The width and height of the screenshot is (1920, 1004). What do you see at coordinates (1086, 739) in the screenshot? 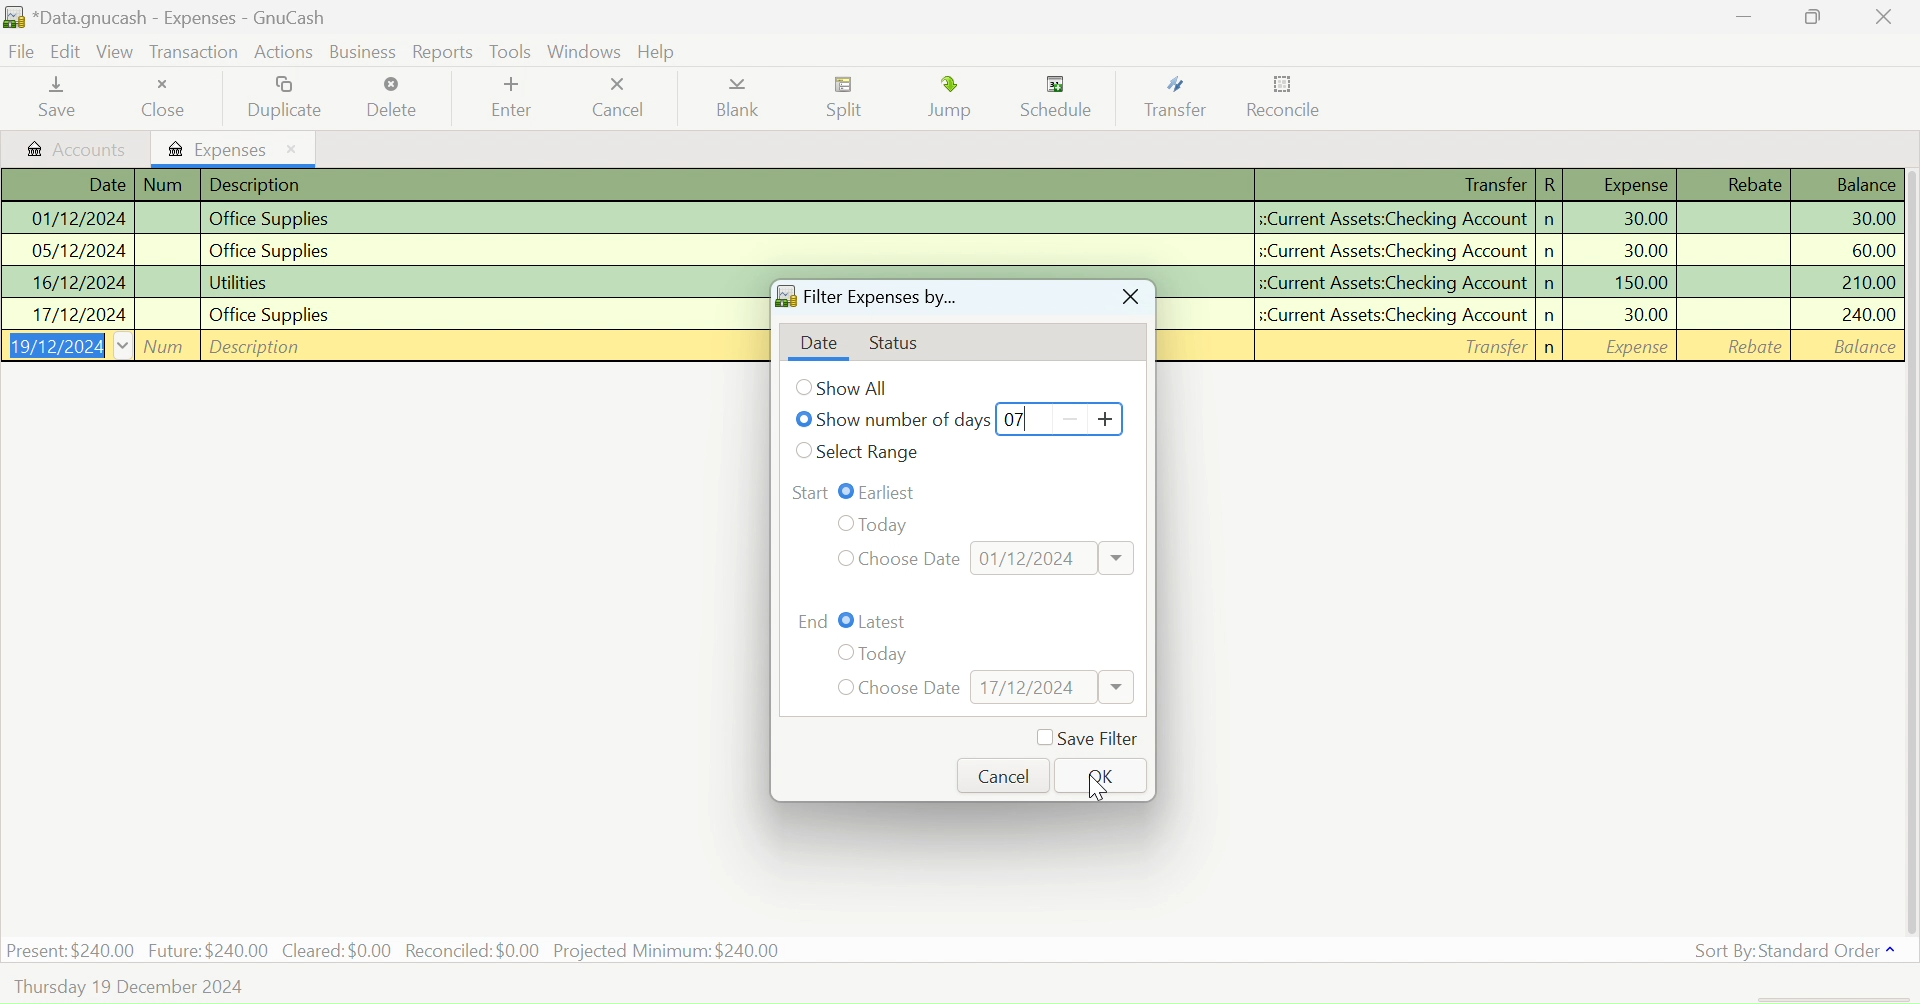
I see `Save Filter Checkbox` at bounding box center [1086, 739].